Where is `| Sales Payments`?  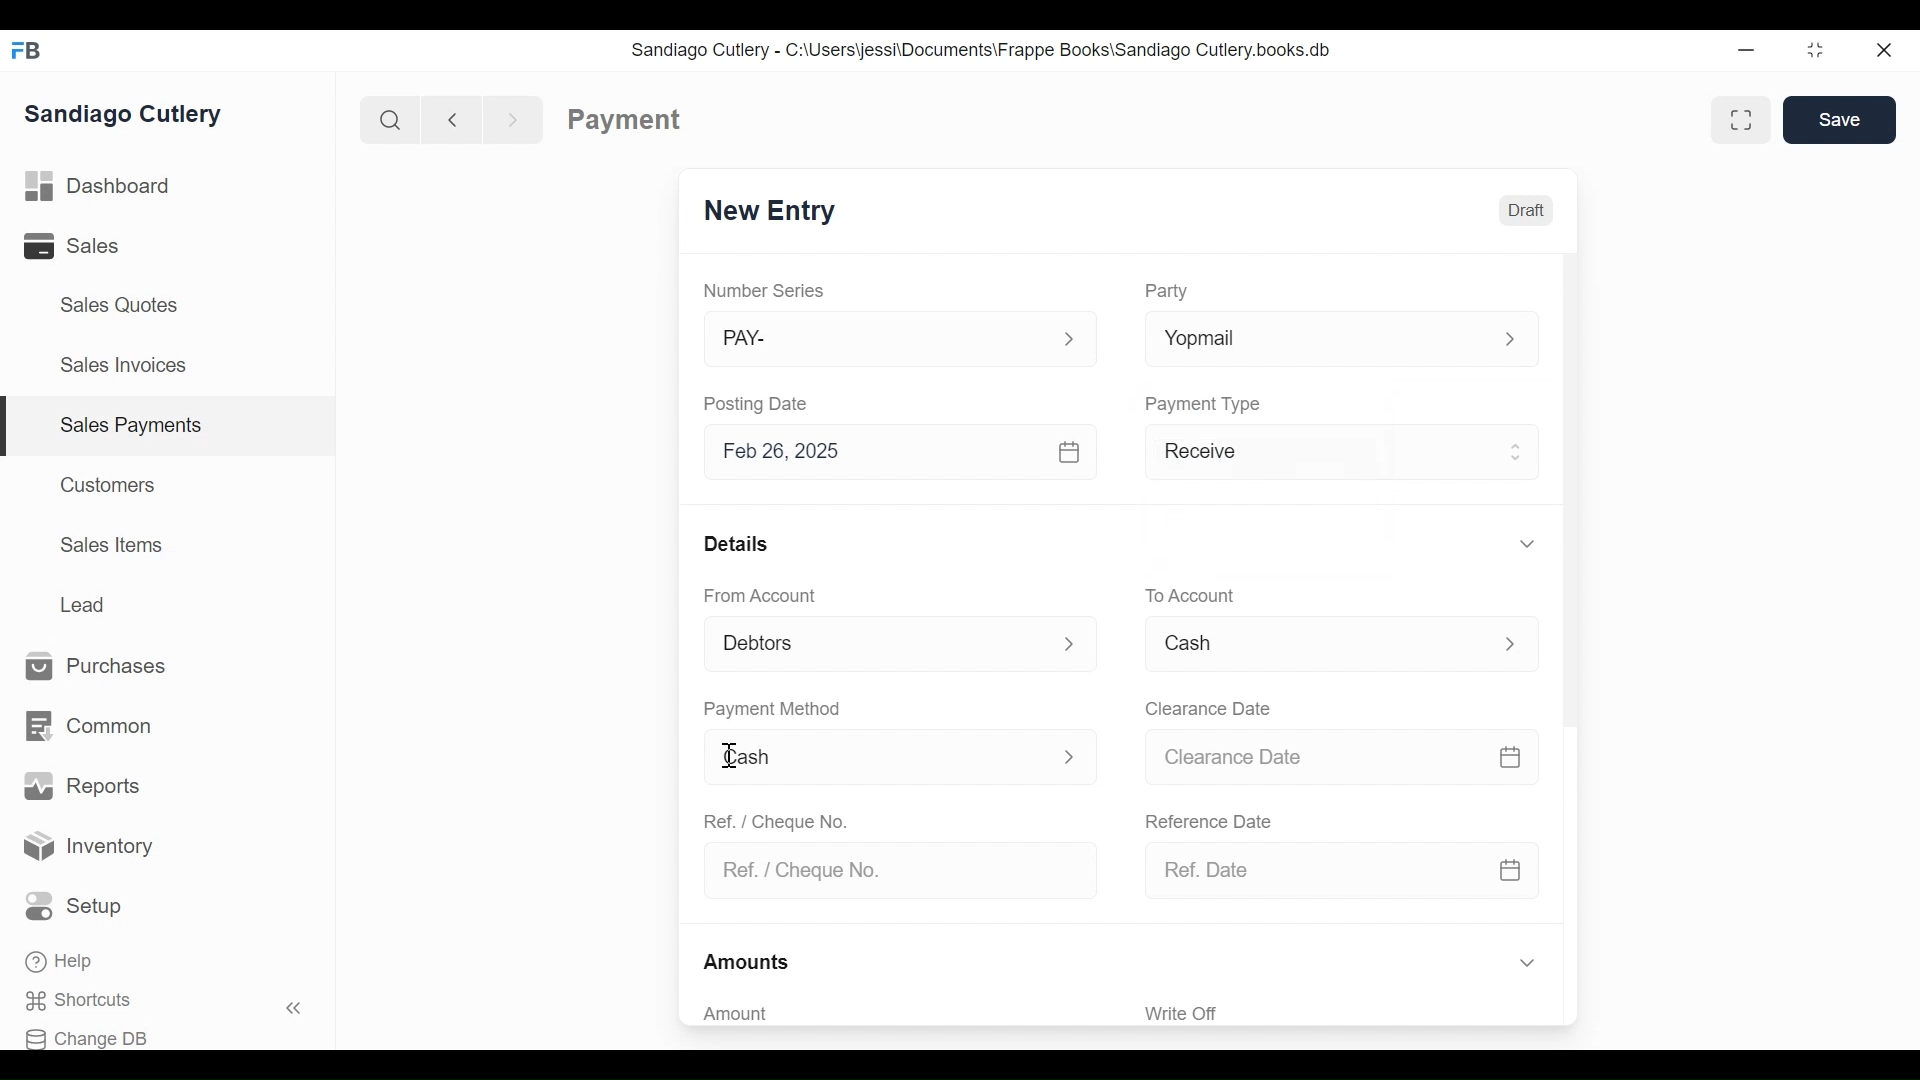 | Sales Payments is located at coordinates (170, 427).